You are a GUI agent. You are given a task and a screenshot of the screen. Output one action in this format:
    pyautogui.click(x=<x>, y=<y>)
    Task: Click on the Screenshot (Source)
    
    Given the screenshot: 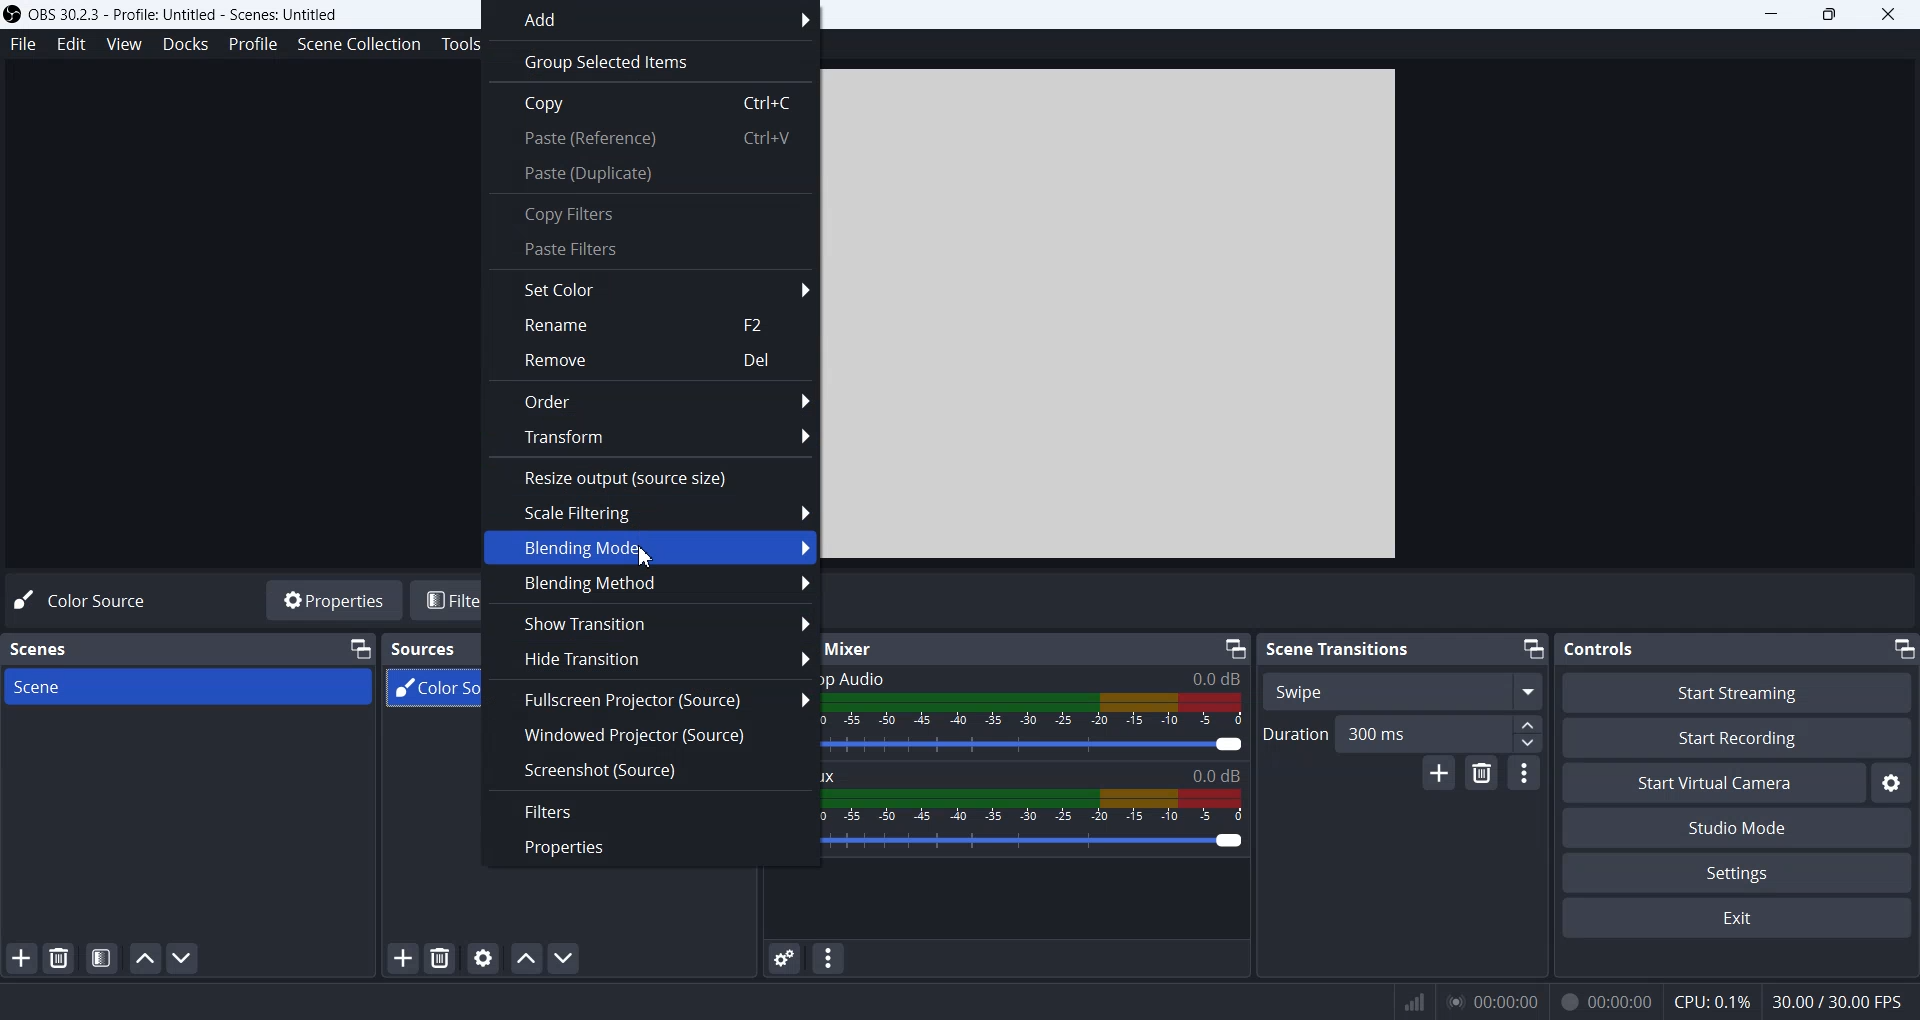 What is the action you would take?
    pyautogui.click(x=651, y=770)
    